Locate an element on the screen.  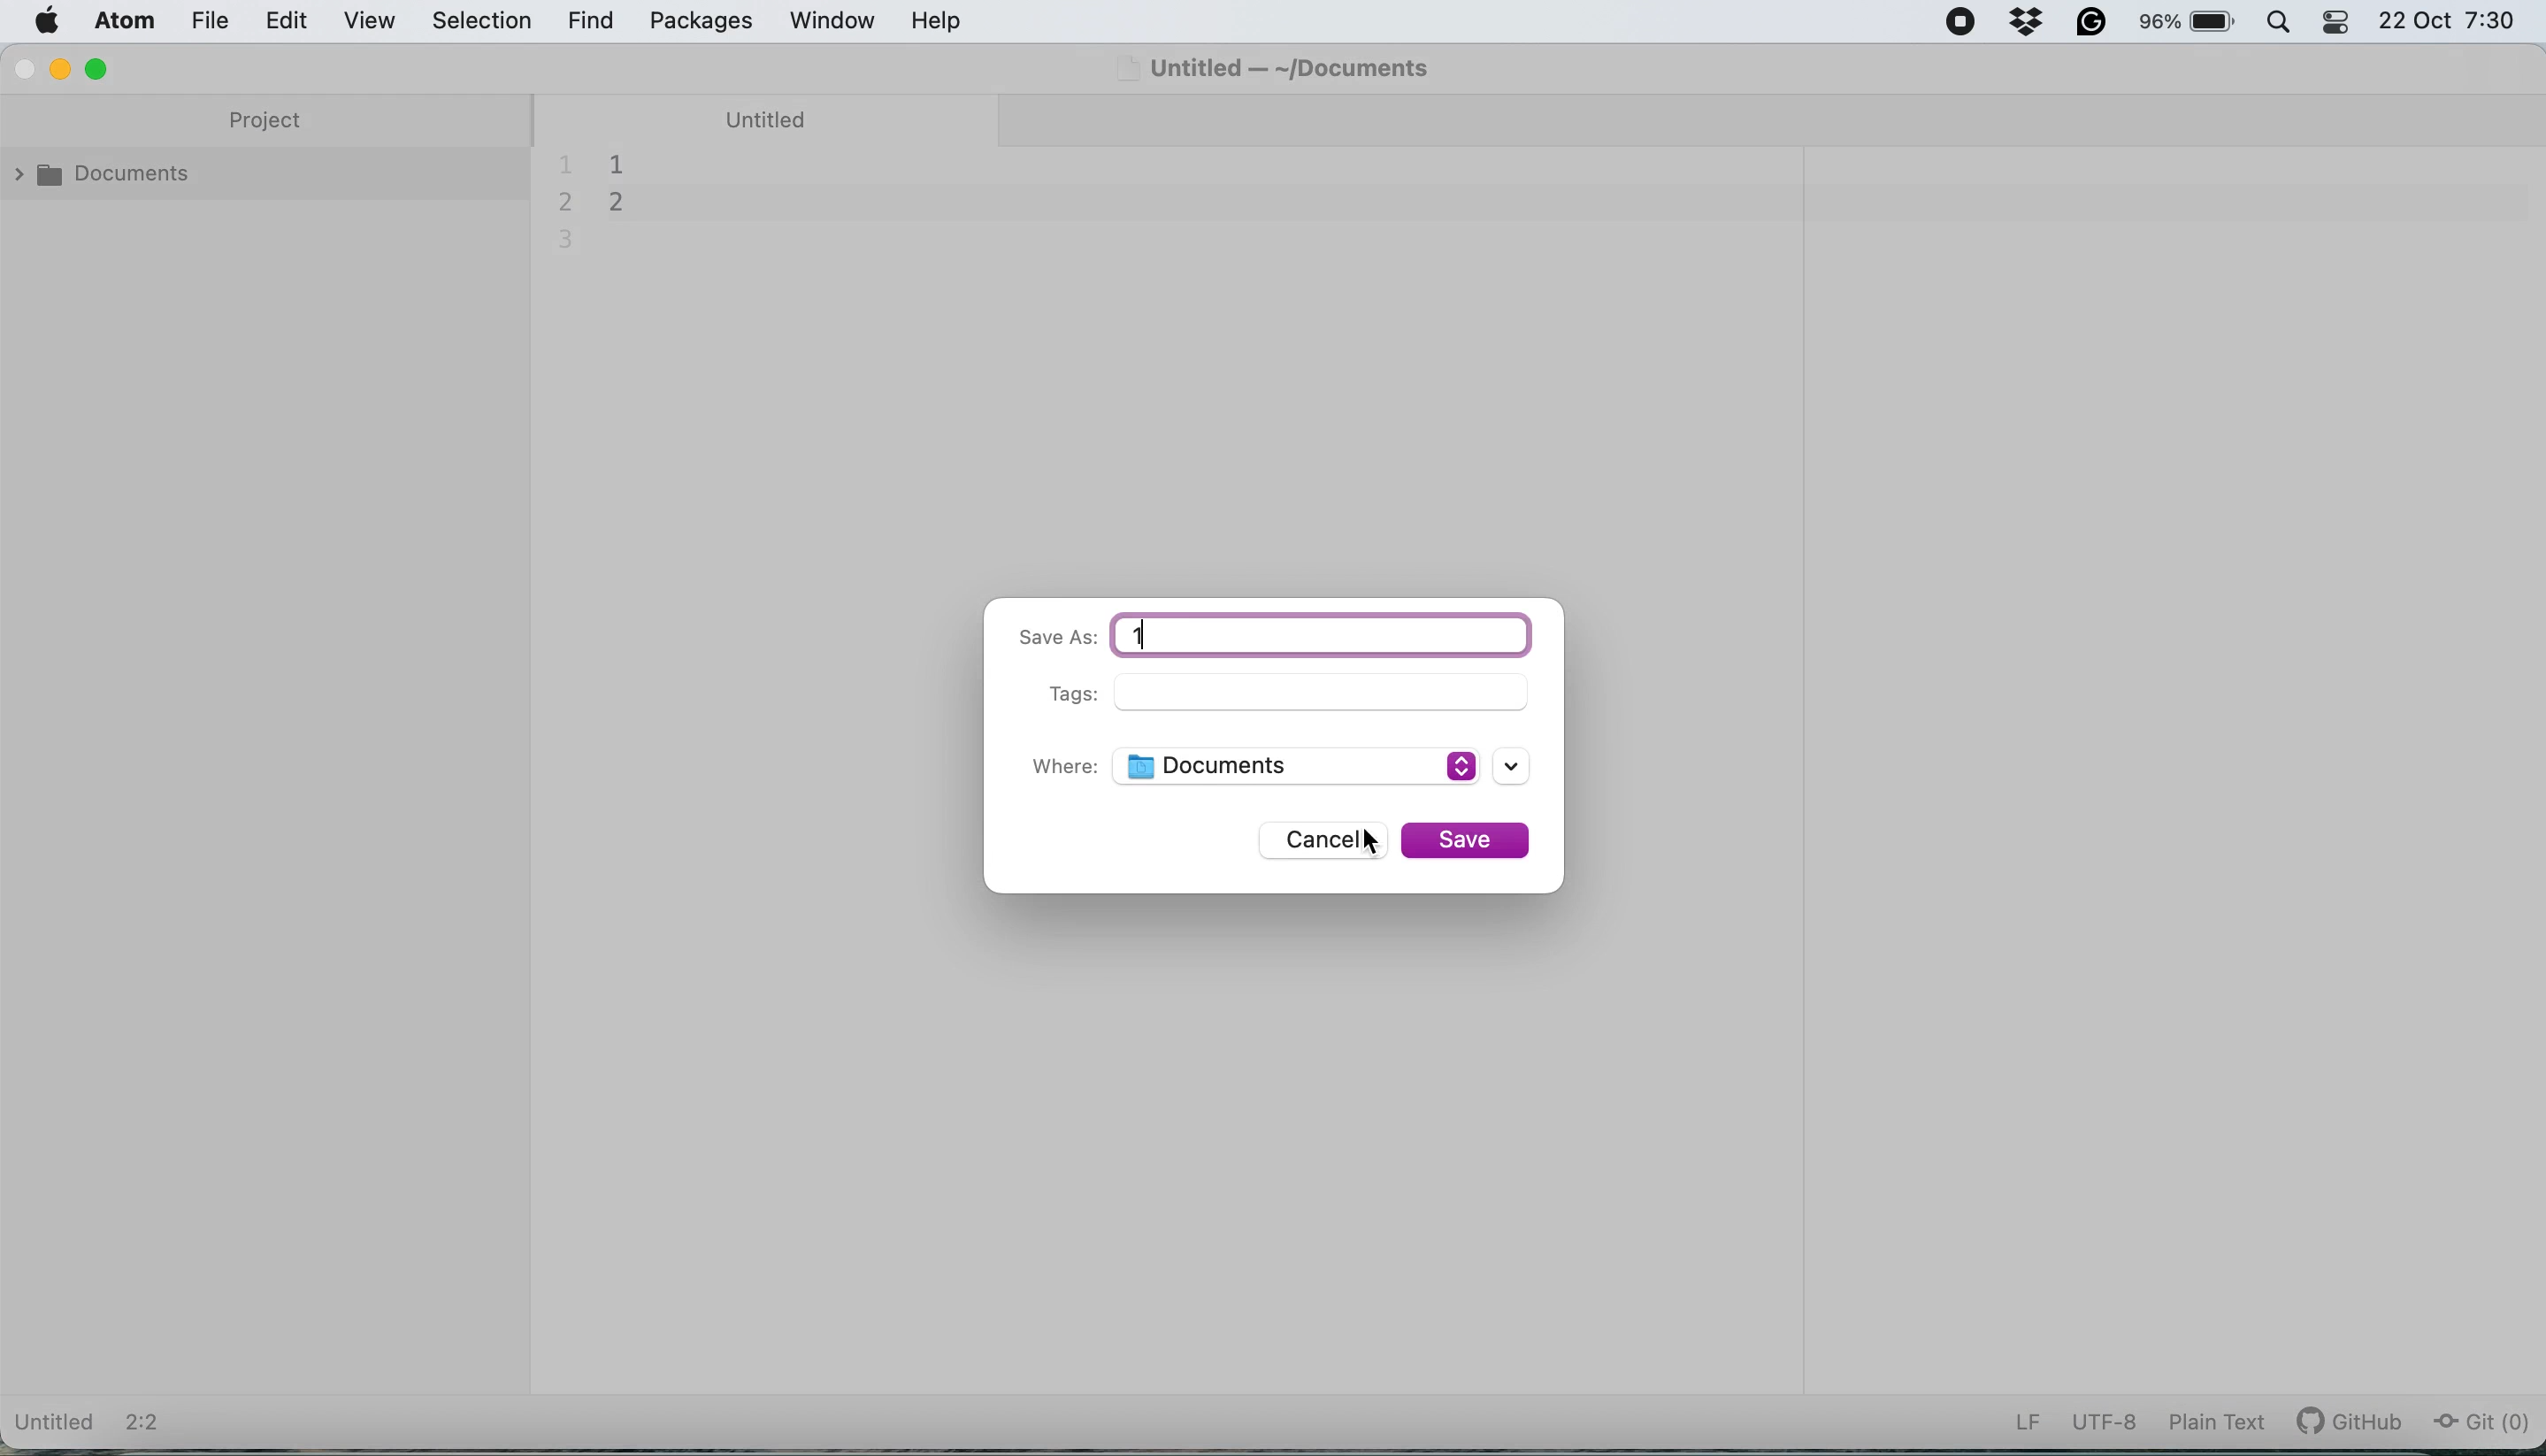
git hub is located at coordinates (2352, 1423).